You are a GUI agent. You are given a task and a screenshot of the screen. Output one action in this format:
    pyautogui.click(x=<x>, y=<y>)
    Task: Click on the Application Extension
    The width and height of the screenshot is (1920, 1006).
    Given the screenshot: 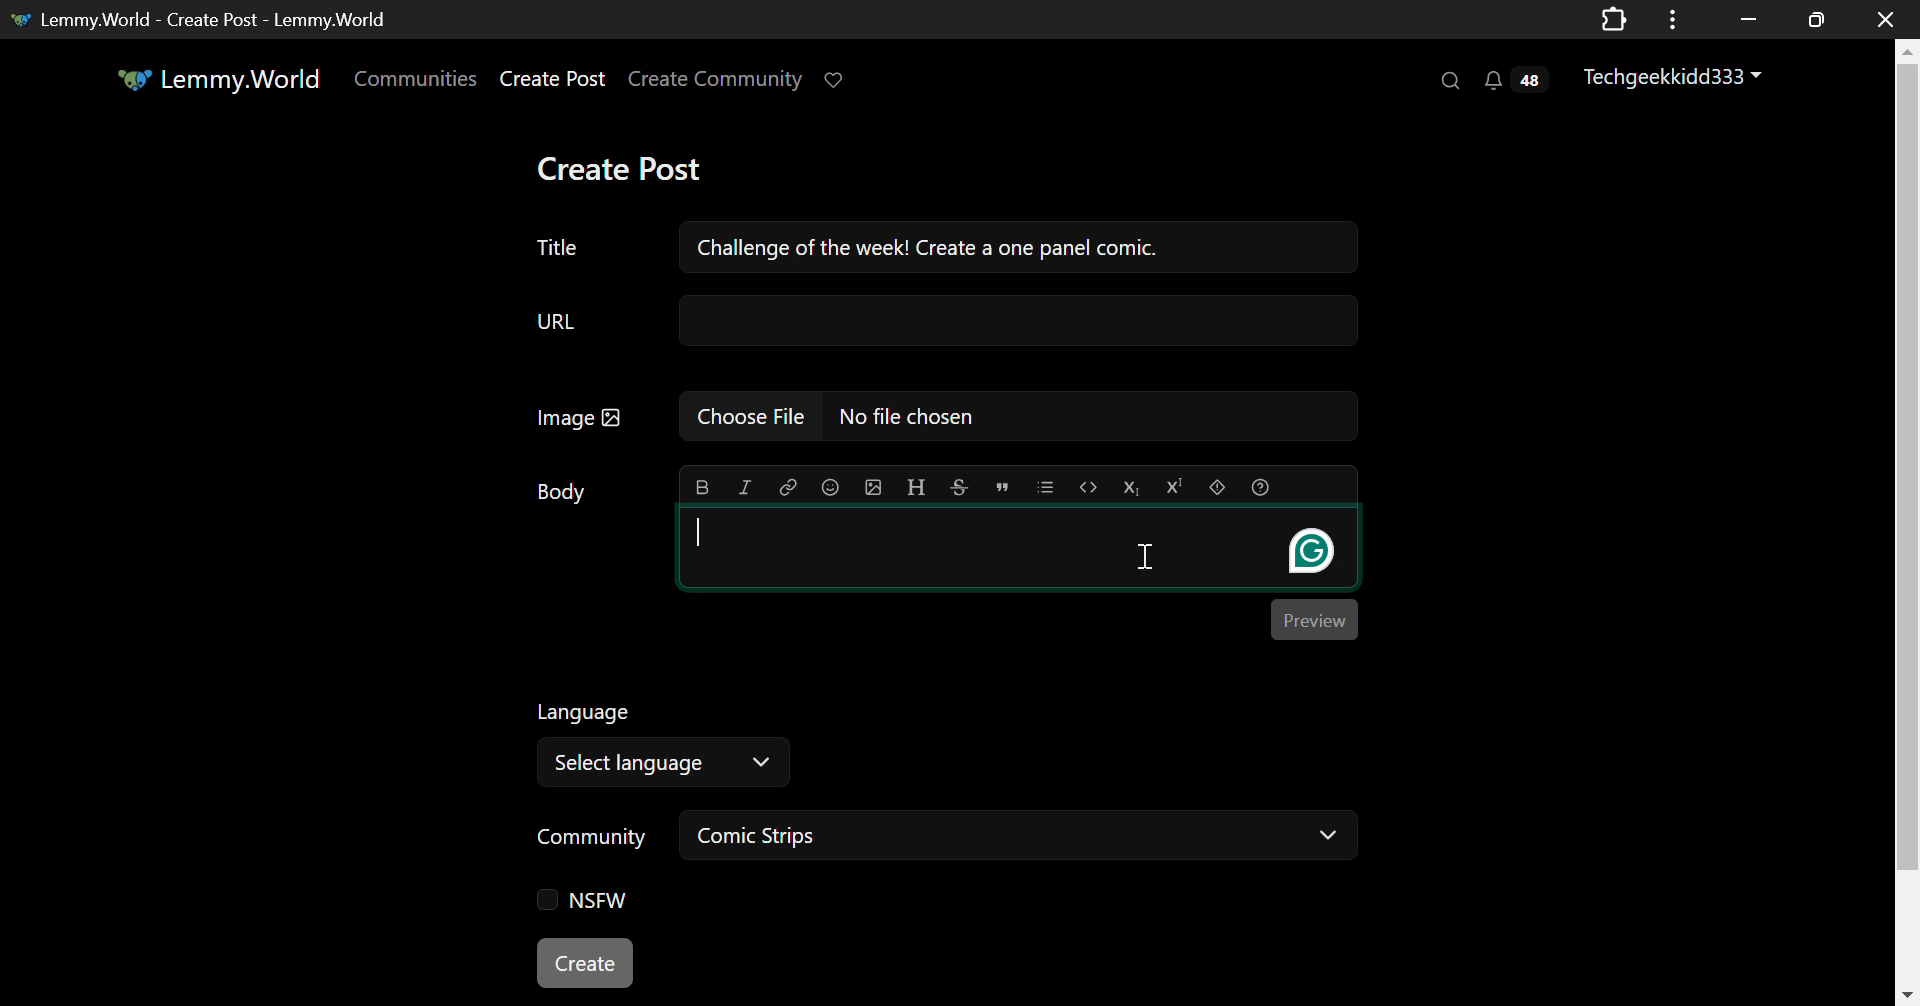 What is the action you would take?
    pyautogui.click(x=1618, y=17)
    